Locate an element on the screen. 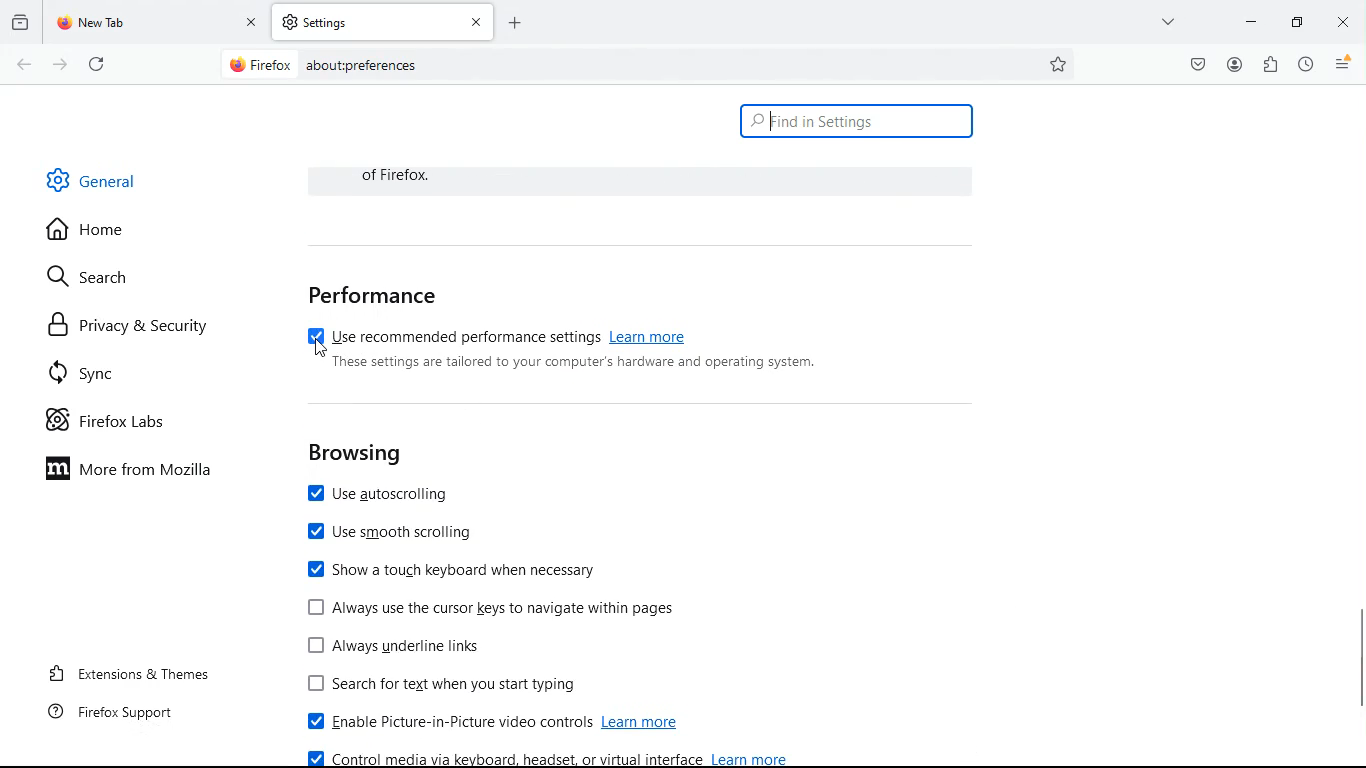 This screenshot has width=1366, height=768. home is located at coordinates (95, 232).